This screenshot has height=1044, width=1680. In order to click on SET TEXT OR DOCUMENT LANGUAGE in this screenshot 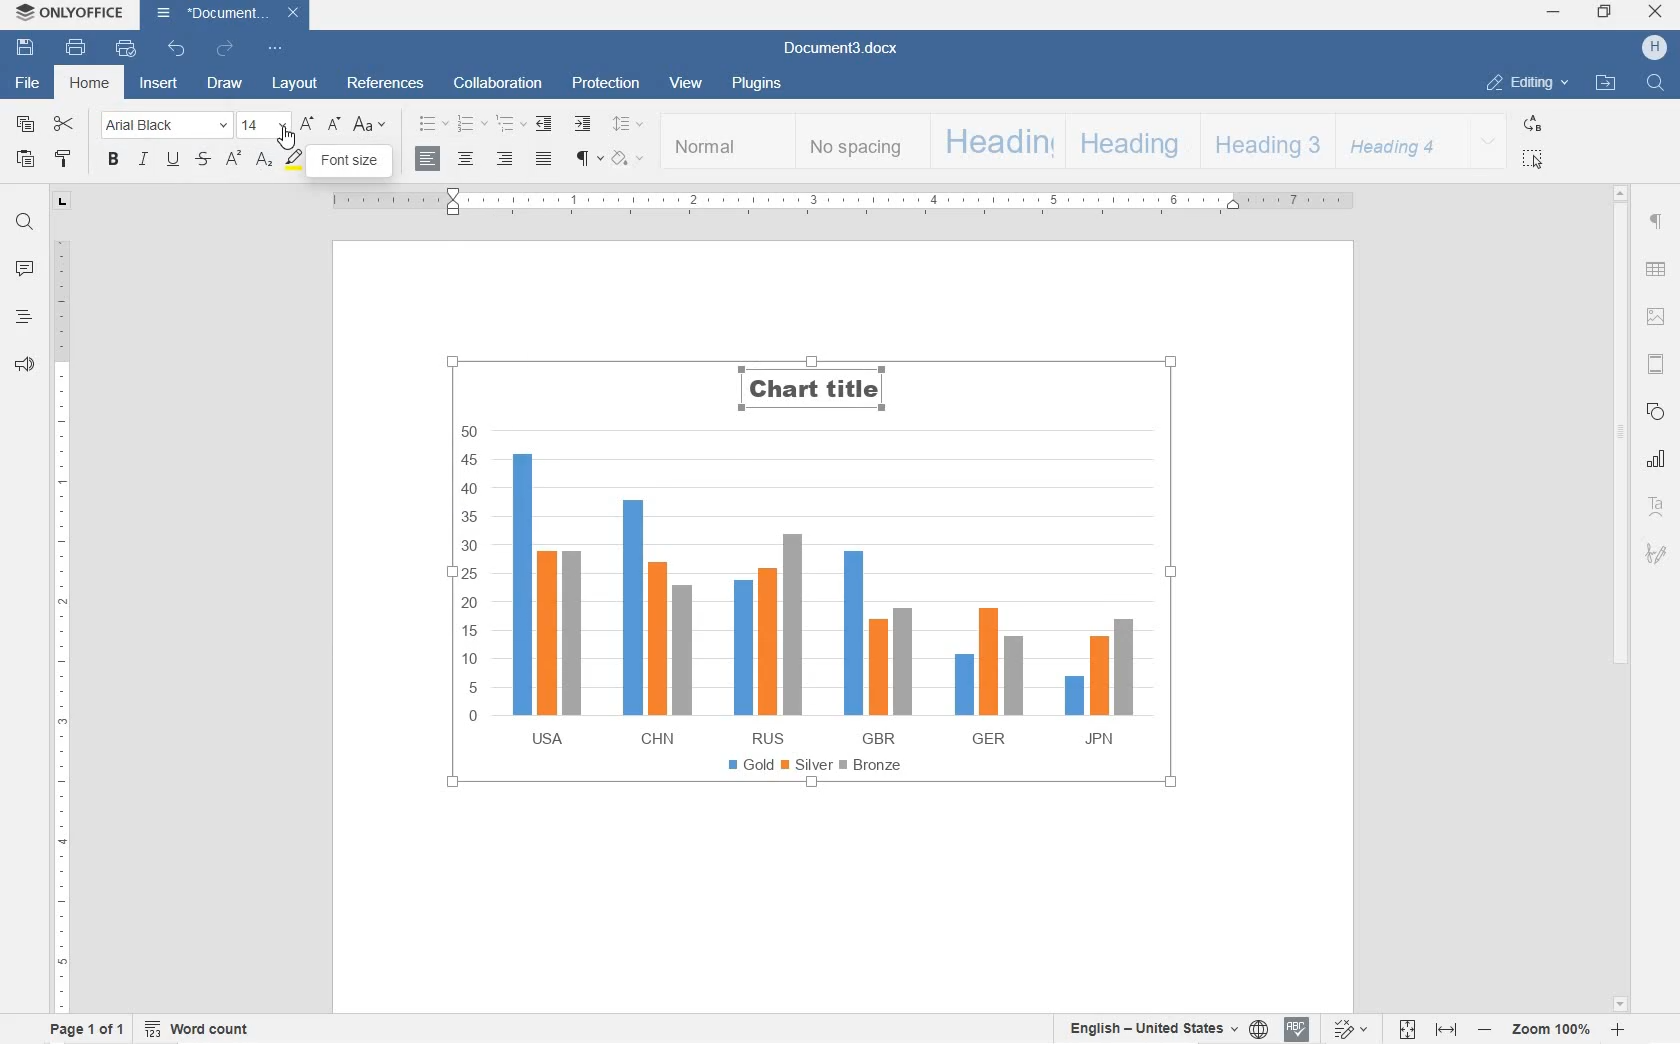, I will do `click(1163, 1028)`.